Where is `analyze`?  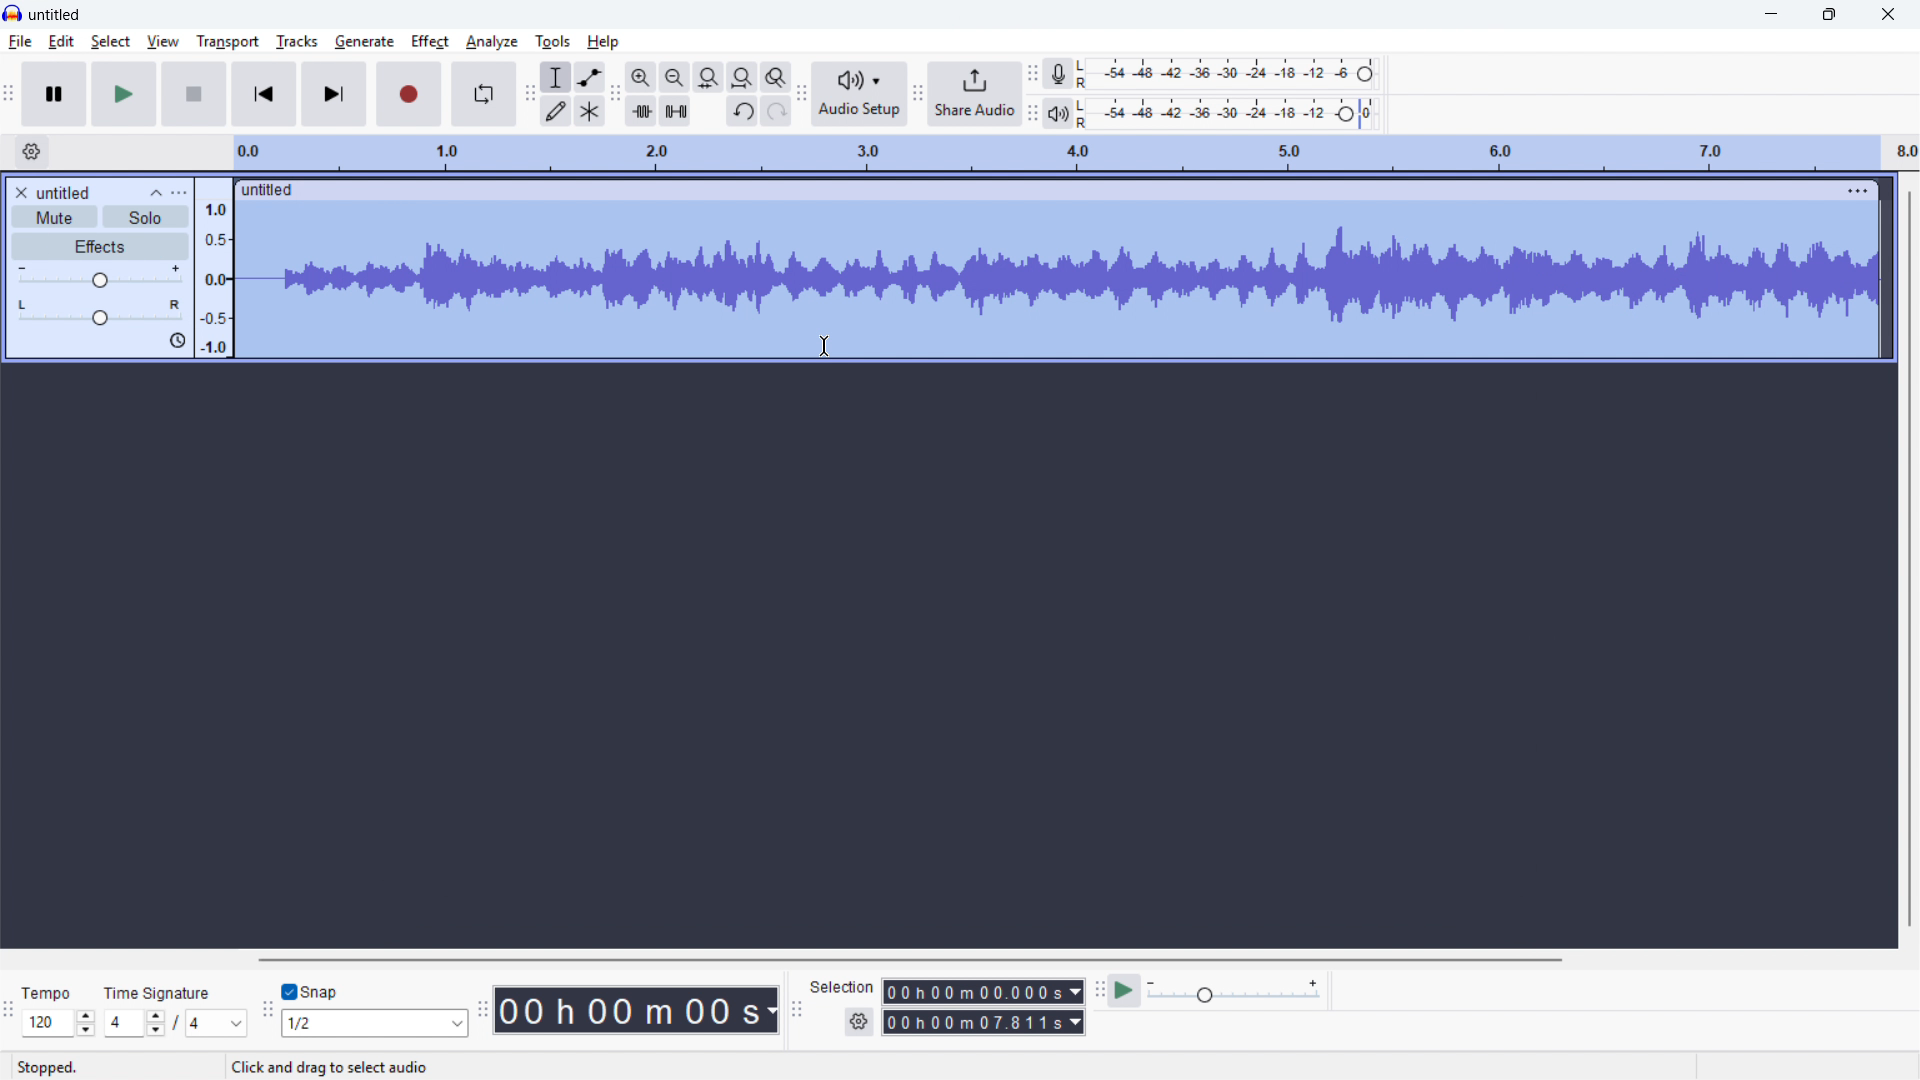 analyze is located at coordinates (491, 40).